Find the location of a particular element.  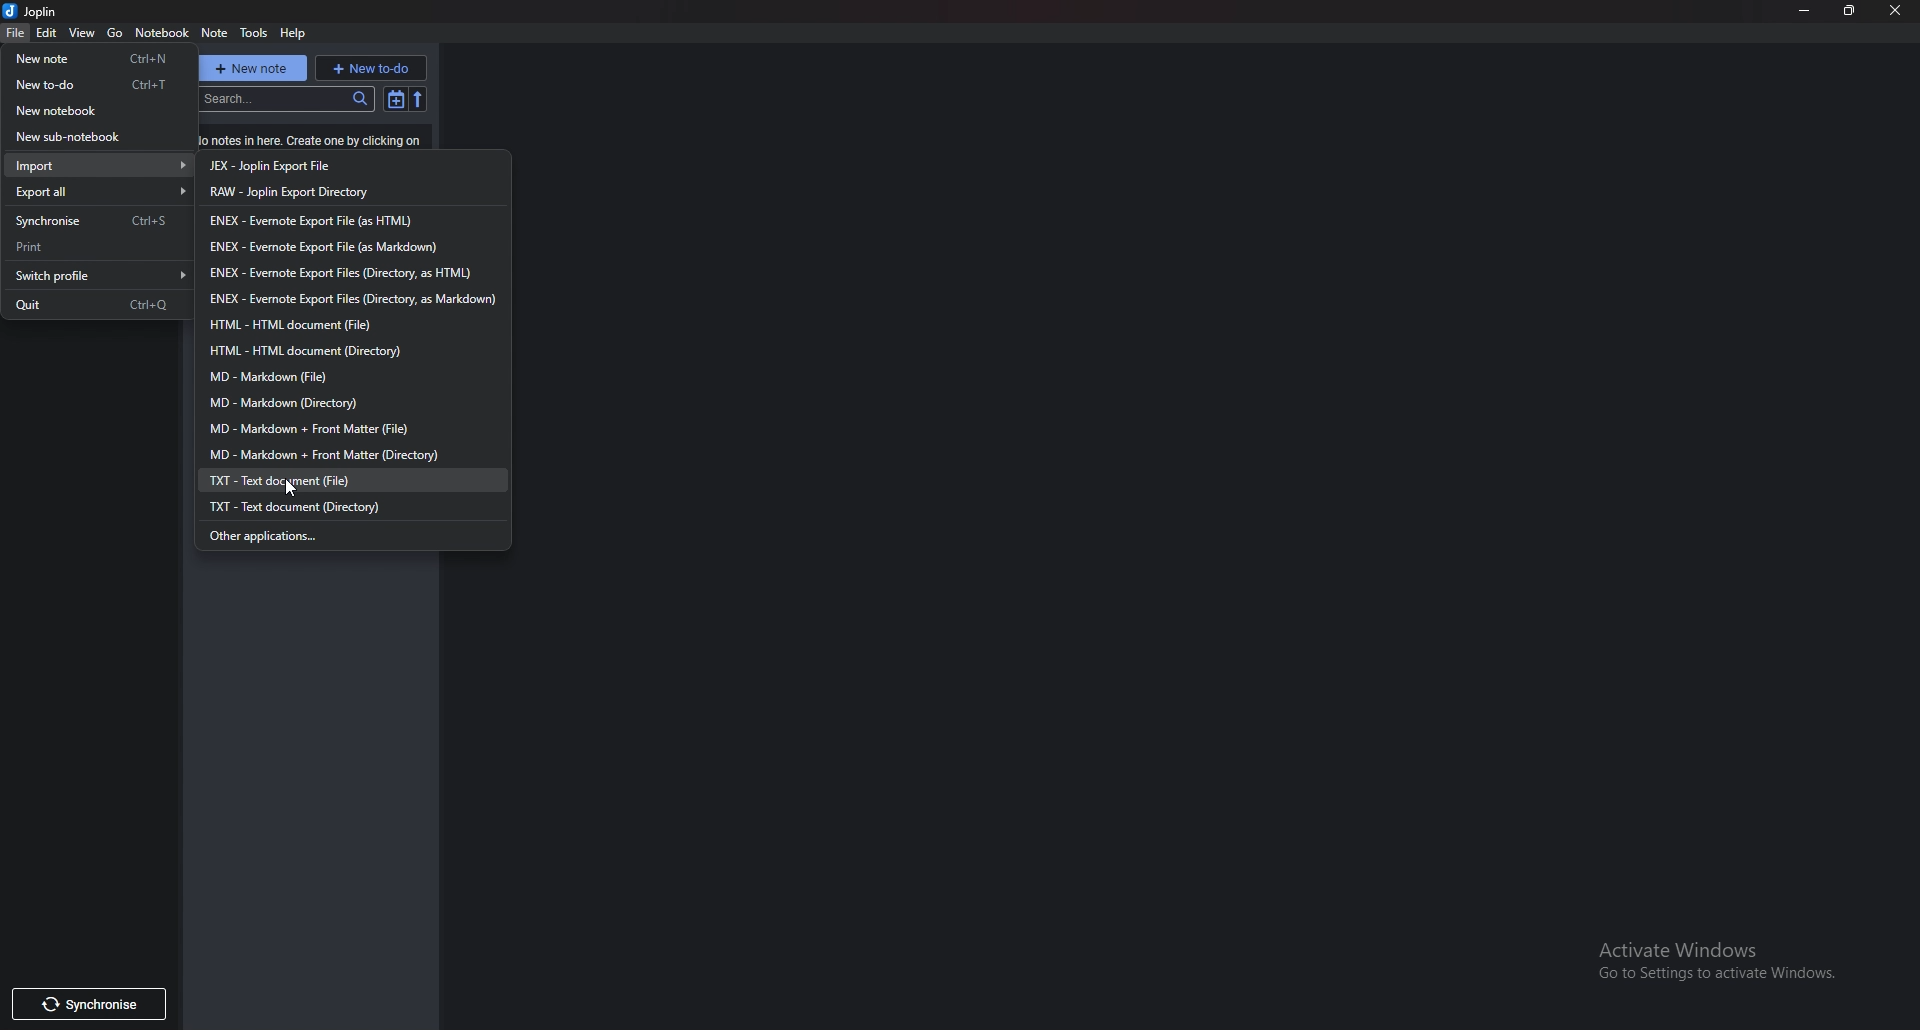

note is located at coordinates (218, 32).